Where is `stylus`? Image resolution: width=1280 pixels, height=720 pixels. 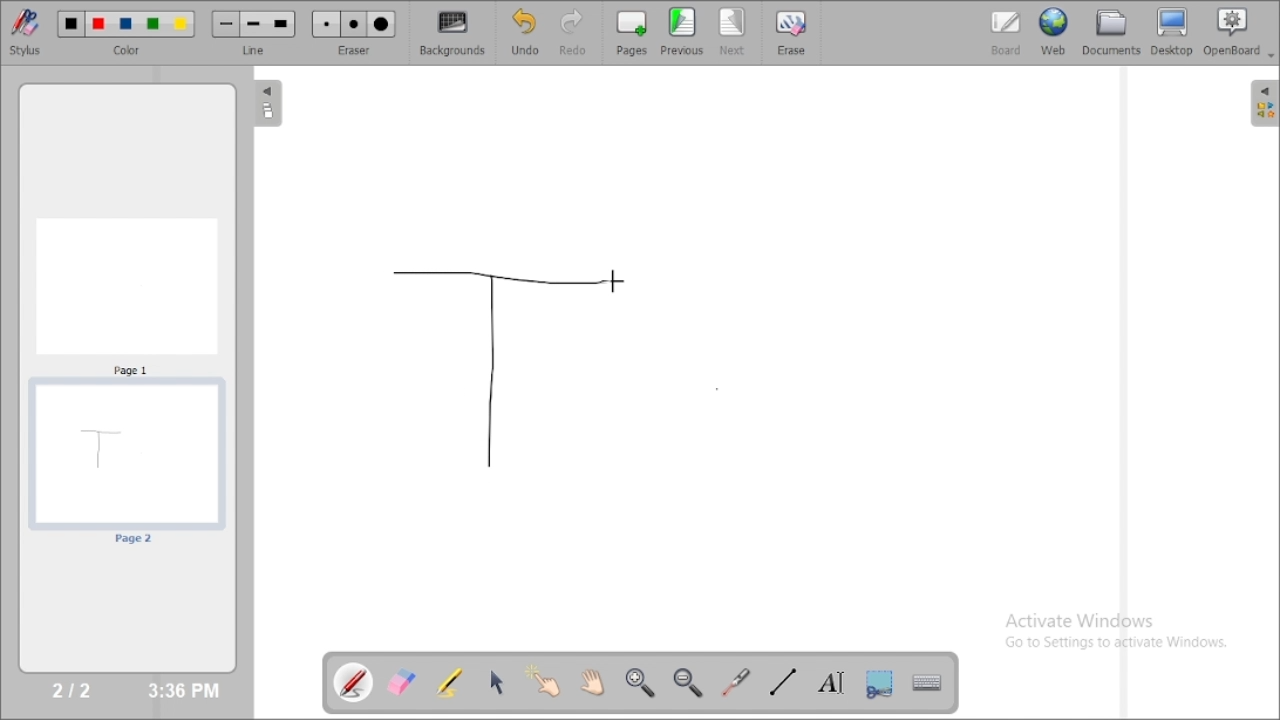 stylus is located at coordinates (25, 31).